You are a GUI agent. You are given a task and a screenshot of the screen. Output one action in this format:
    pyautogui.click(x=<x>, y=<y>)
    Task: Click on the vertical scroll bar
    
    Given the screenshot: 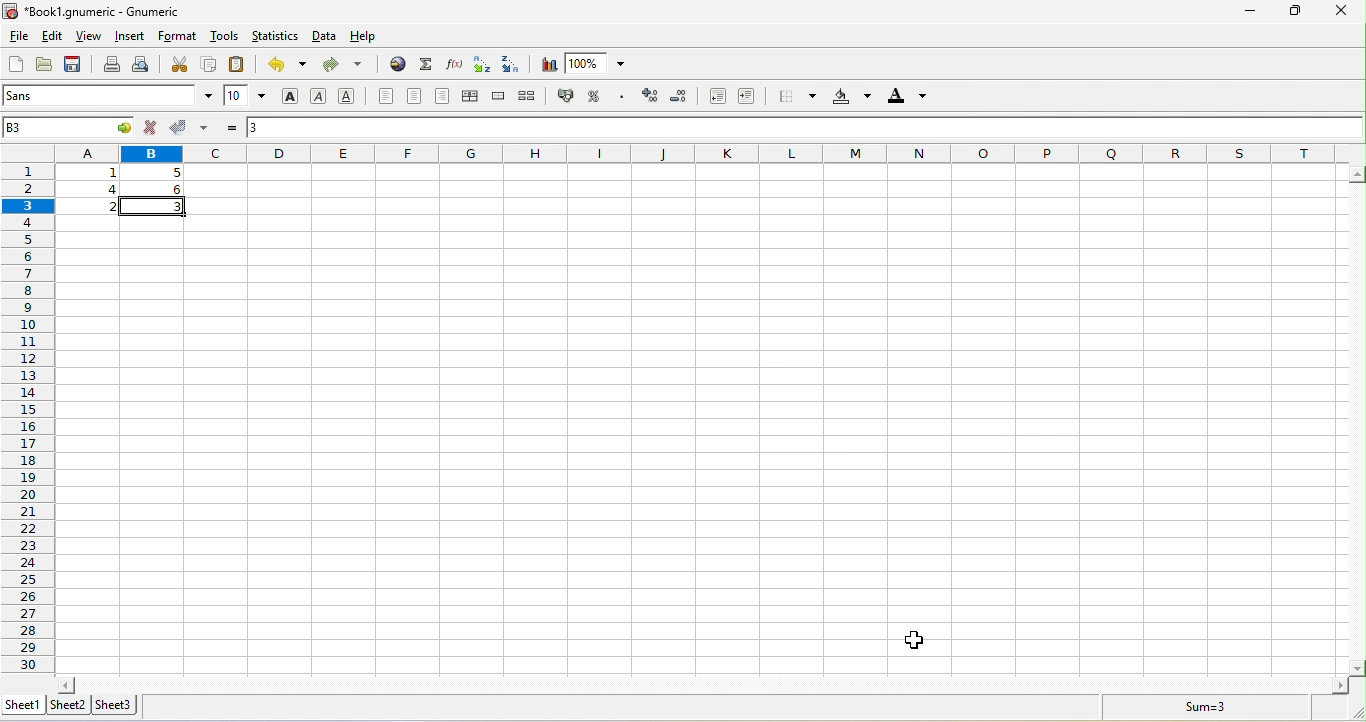 What is the action you would take?
    pyautogui.click(x=1357, y=421)
    